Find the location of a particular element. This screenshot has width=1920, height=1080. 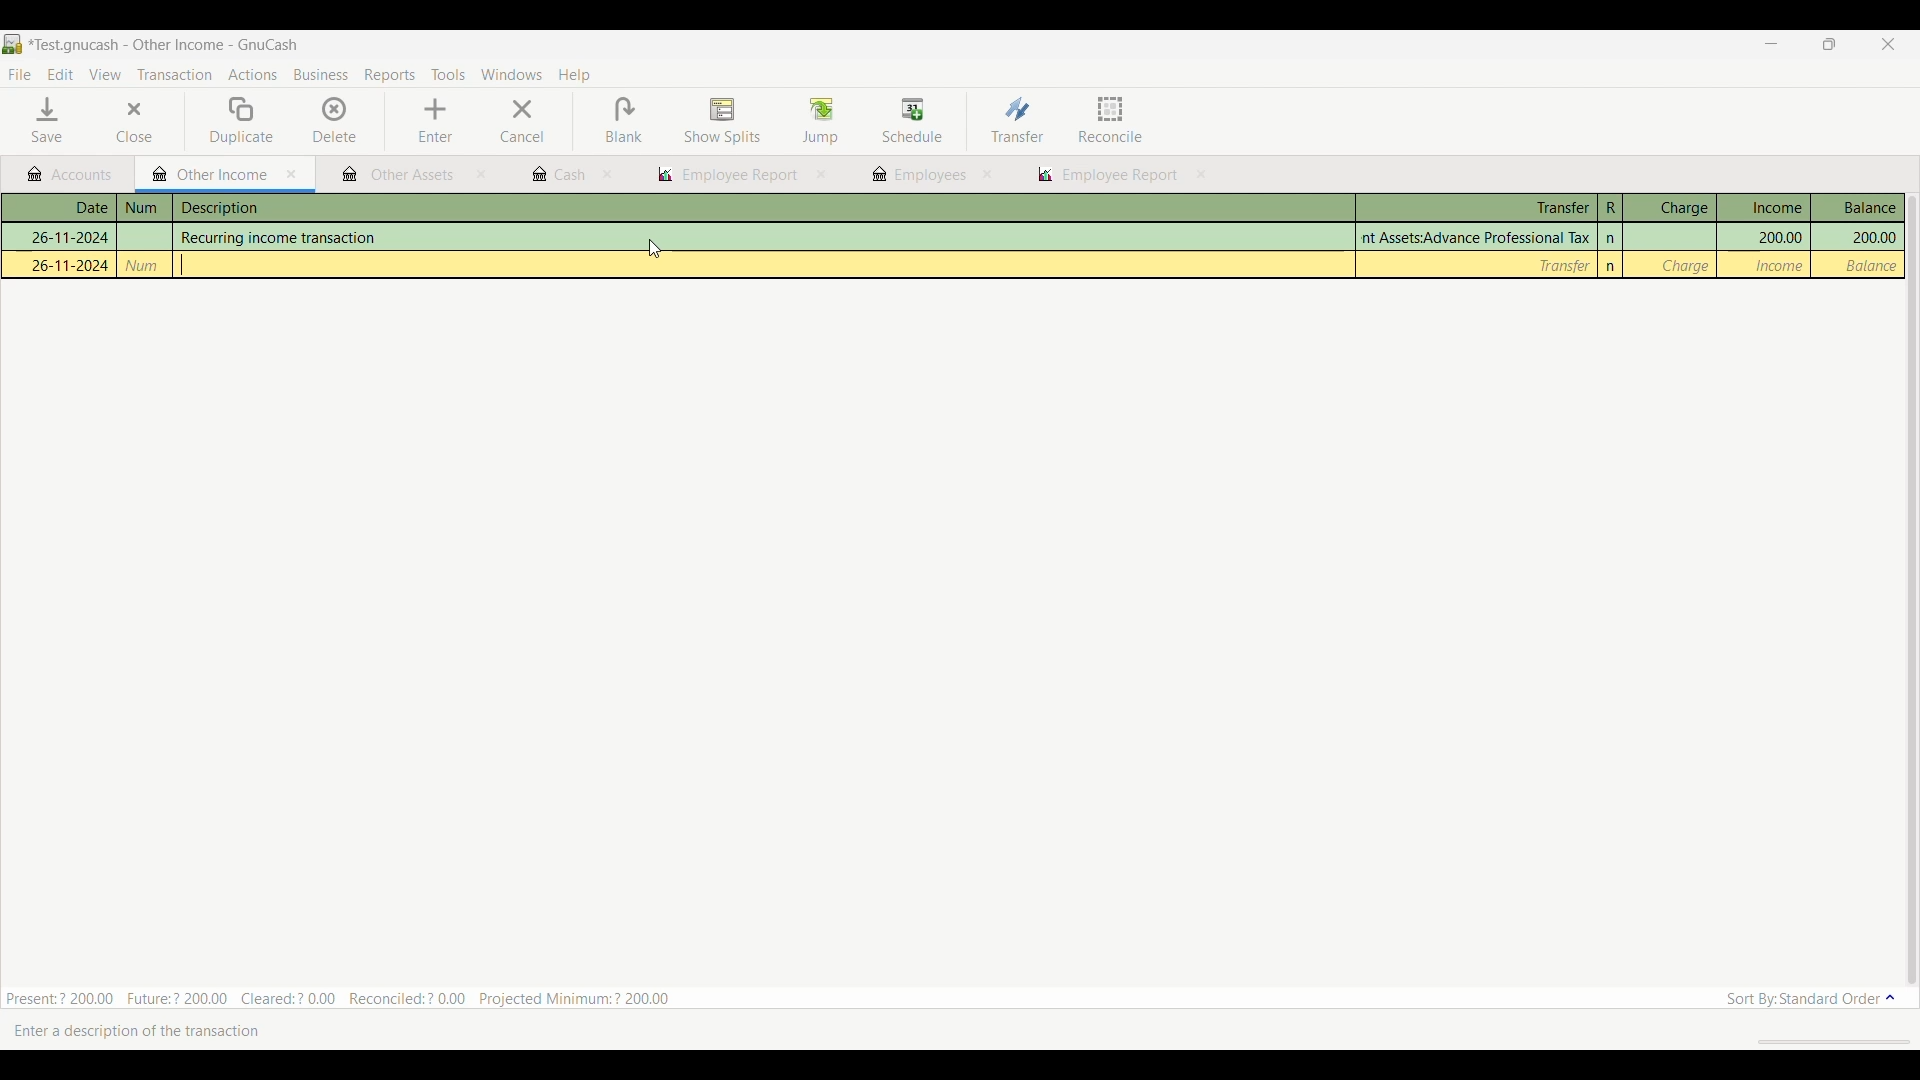

Cancel is located at coordinates (522, 121).